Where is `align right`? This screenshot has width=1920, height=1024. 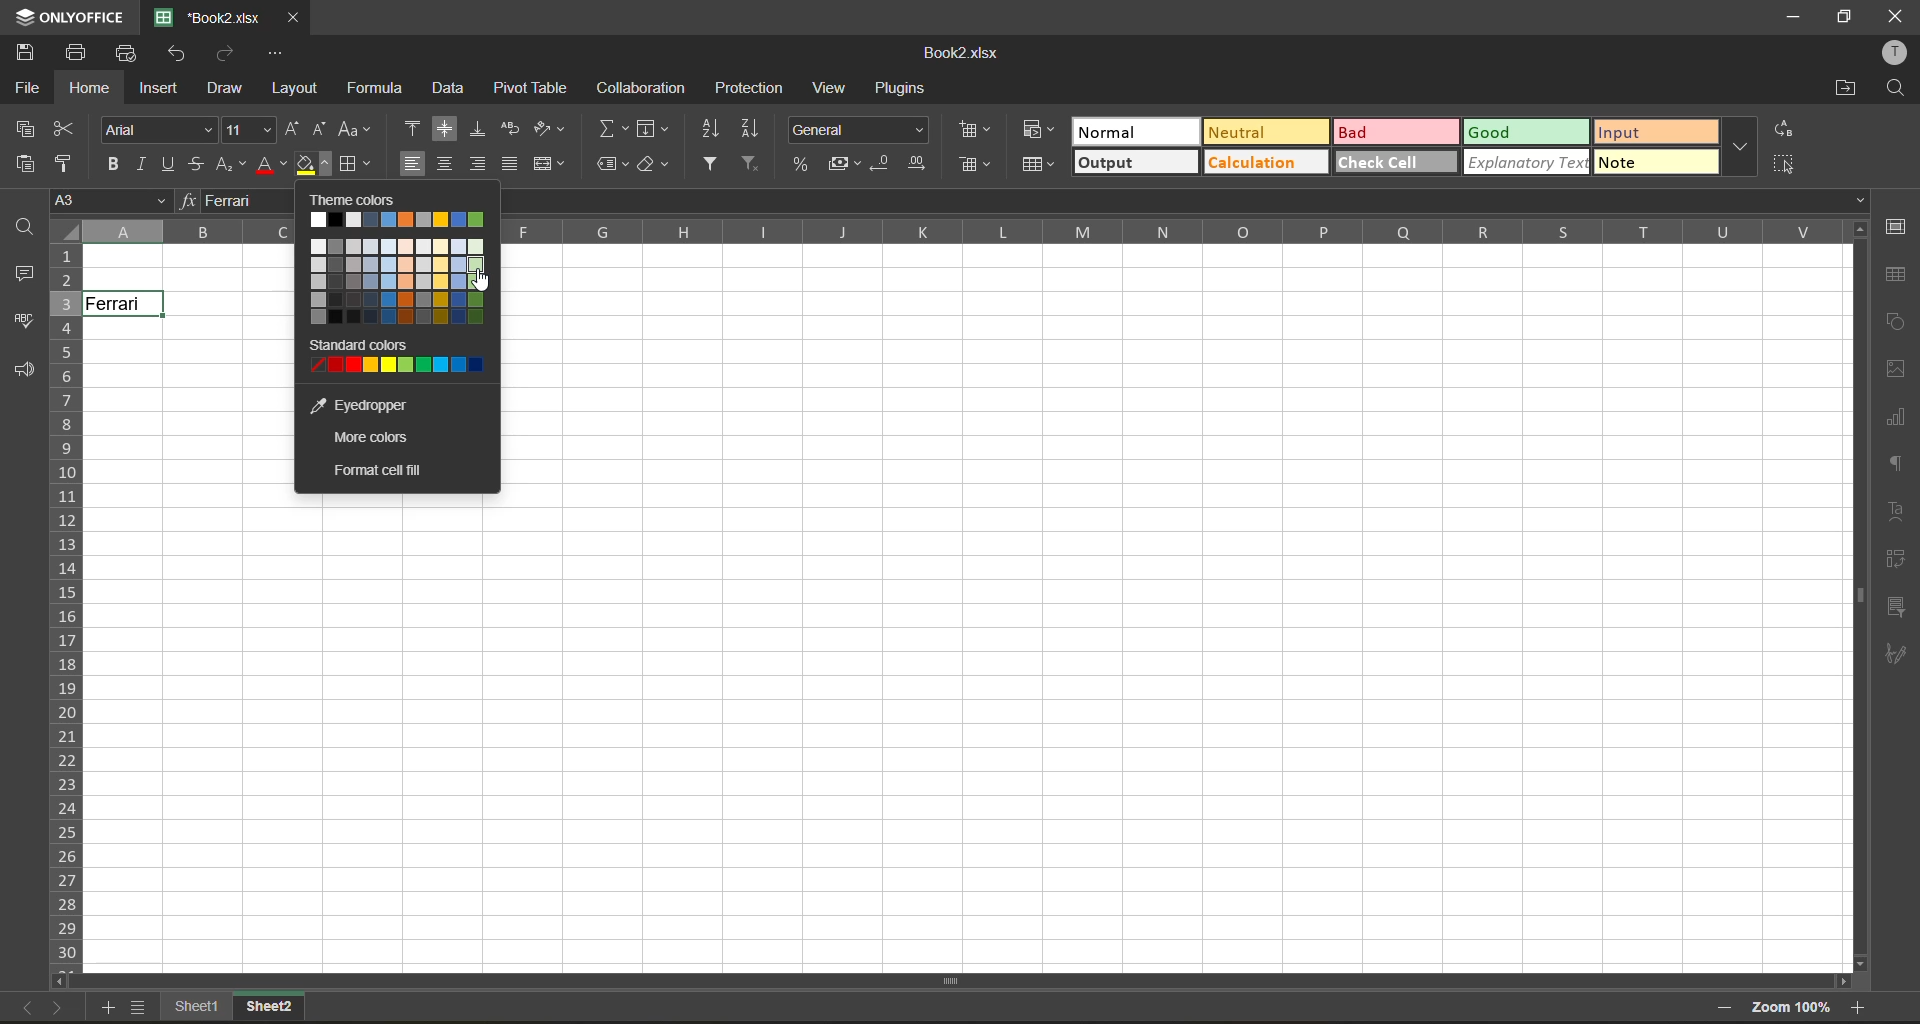
align right is located at coordinates (476, 162).